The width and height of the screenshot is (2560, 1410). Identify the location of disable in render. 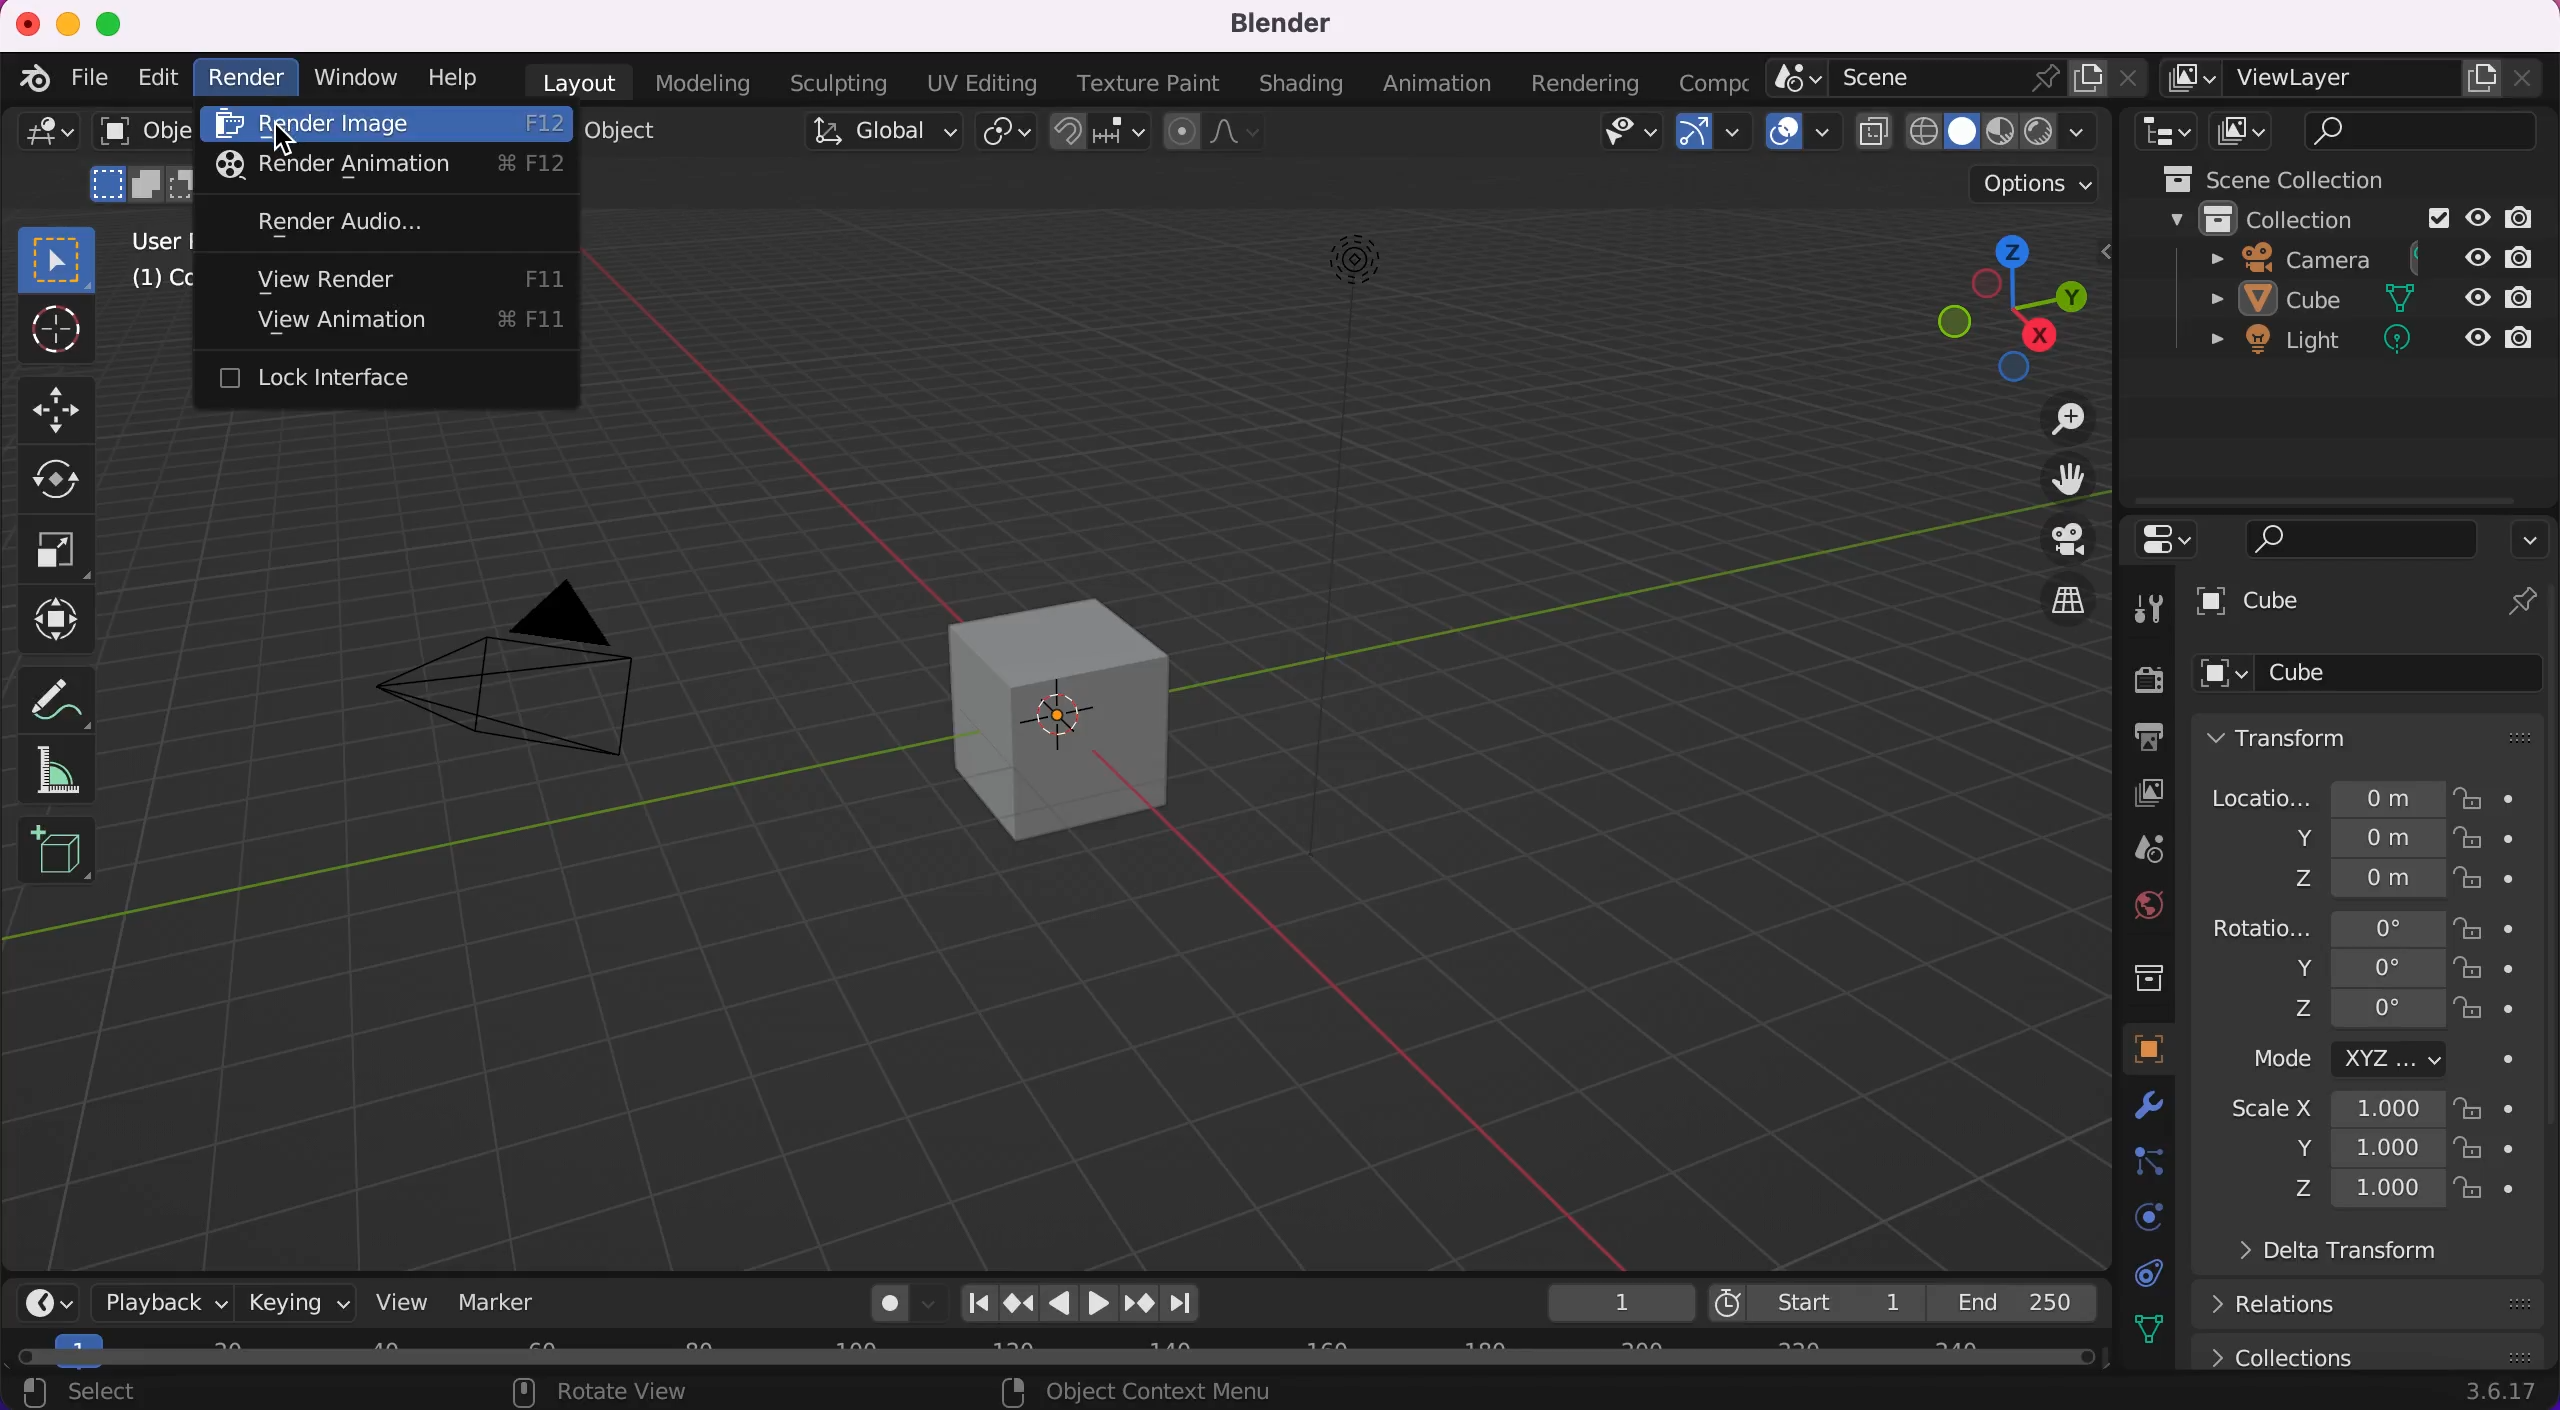
(2530, 256).